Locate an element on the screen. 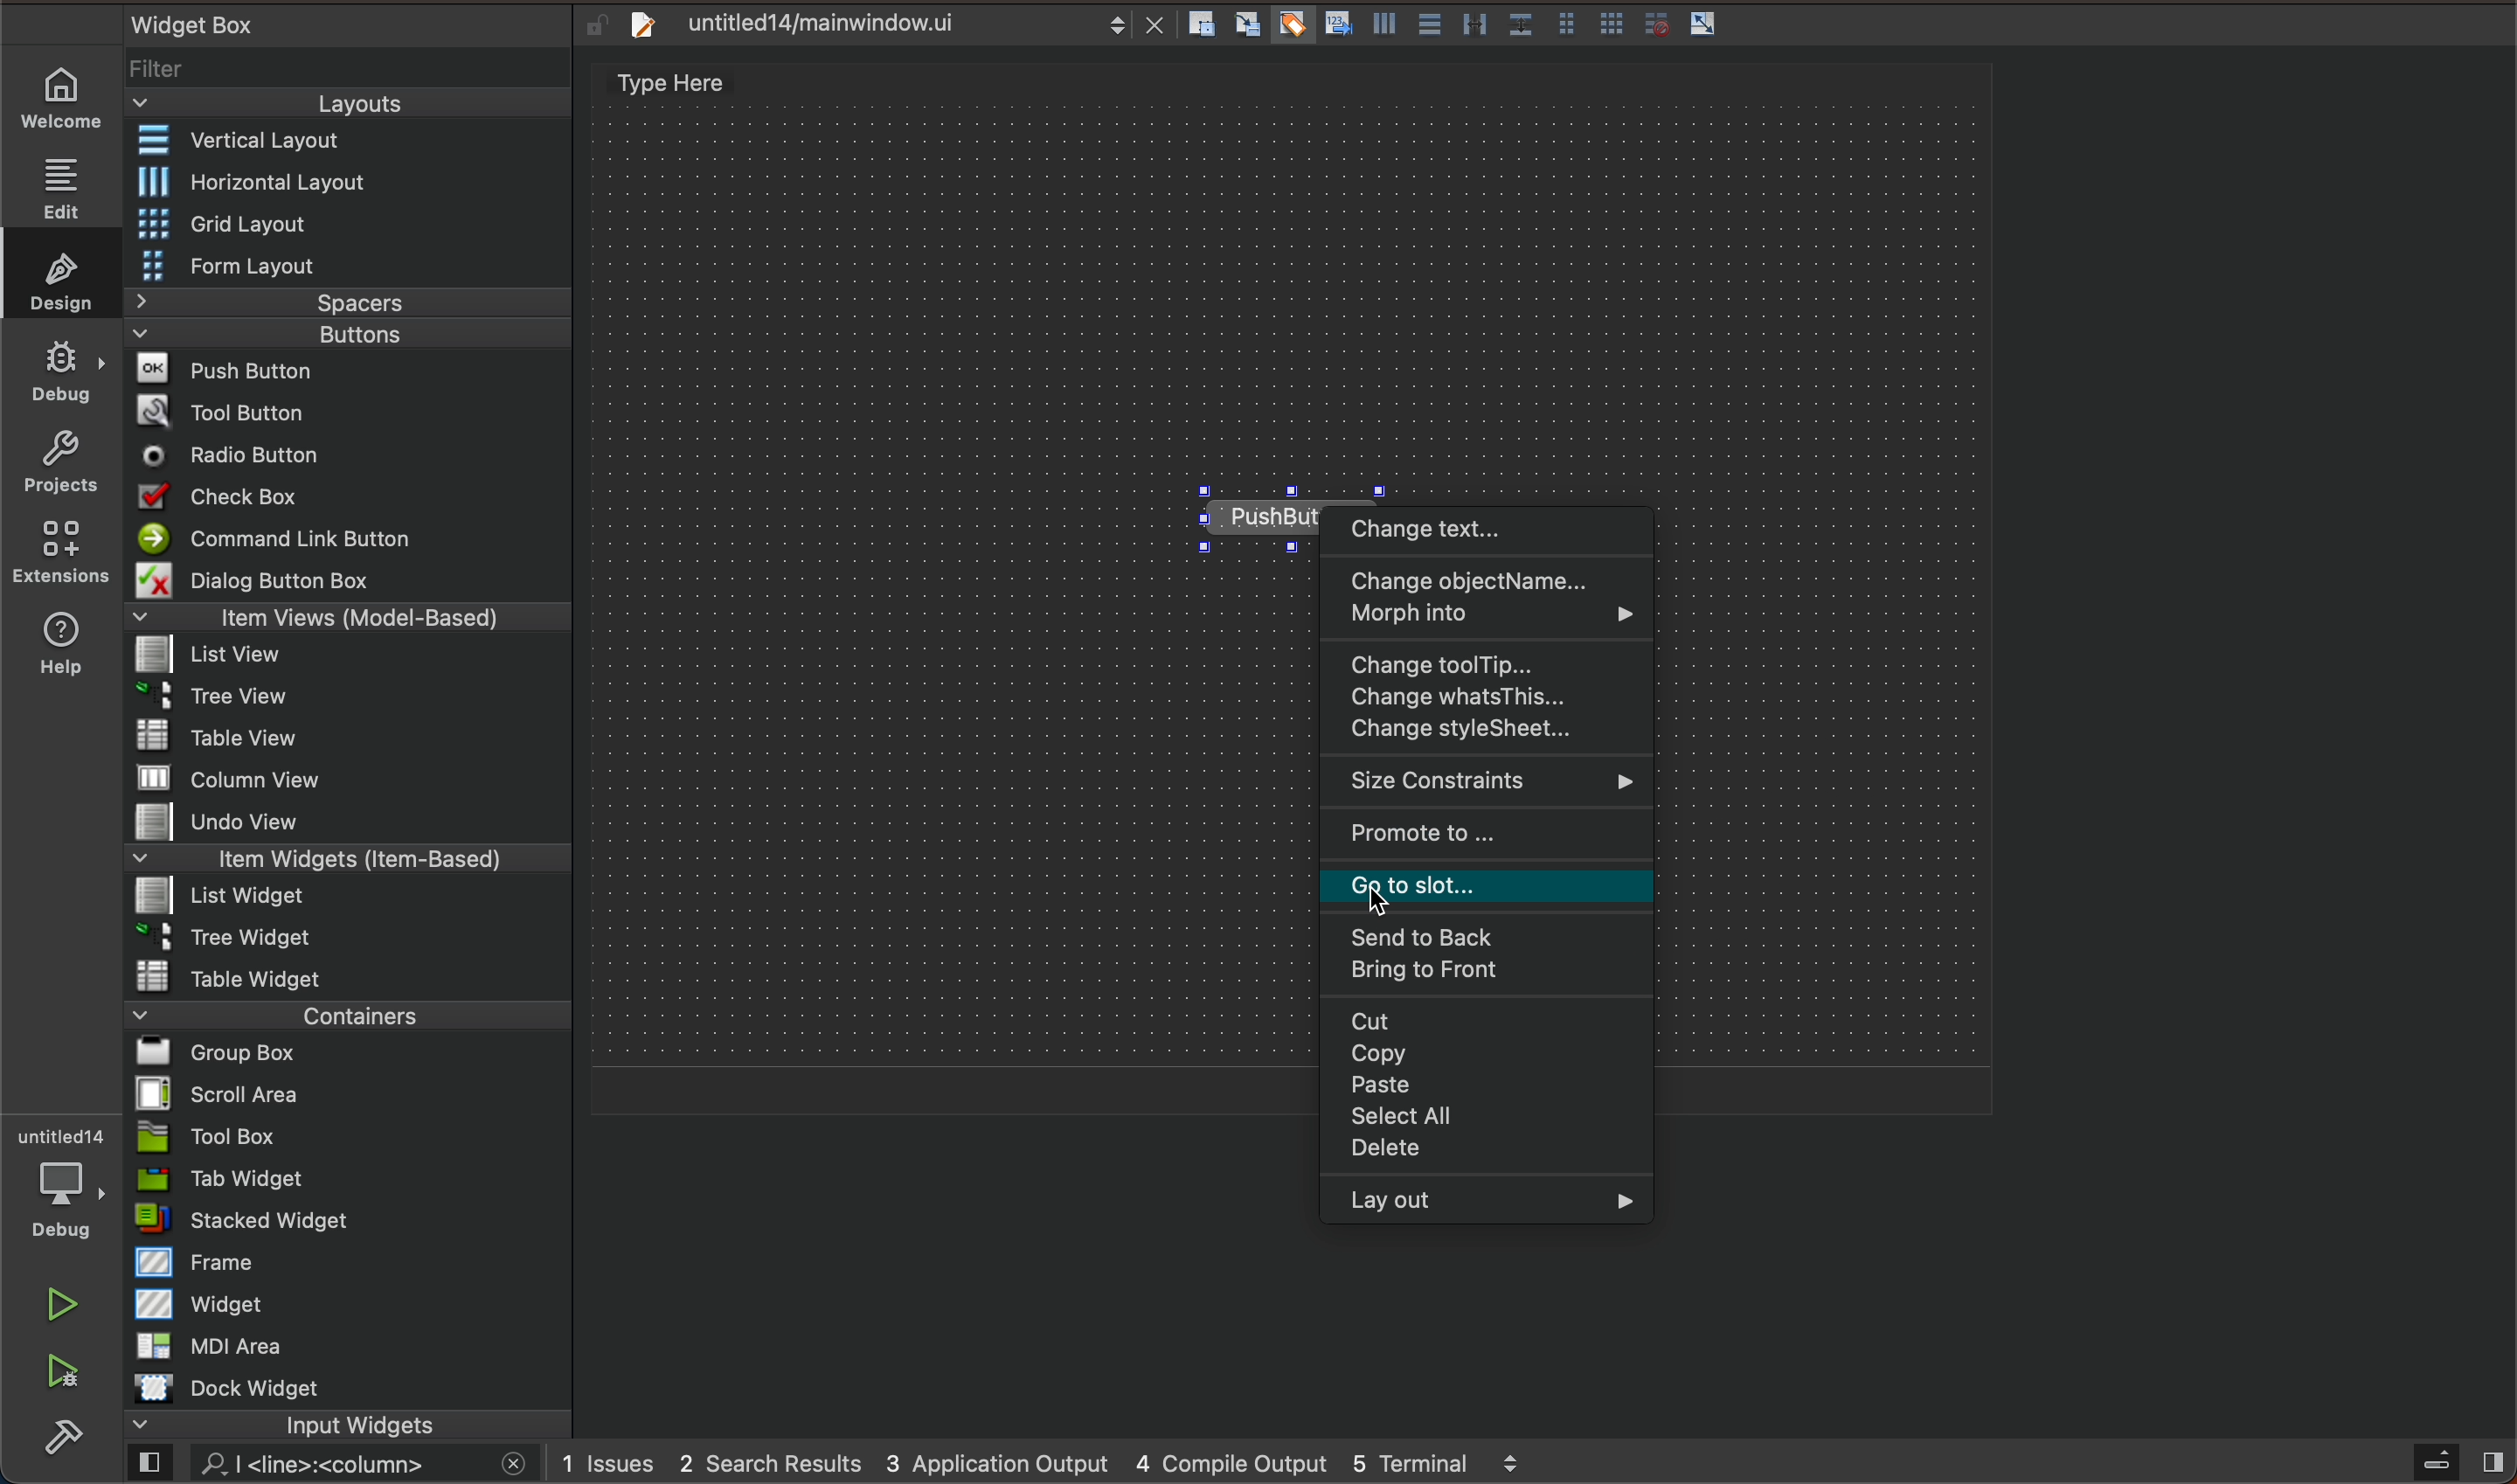   is located at coordinates (1295, 23).